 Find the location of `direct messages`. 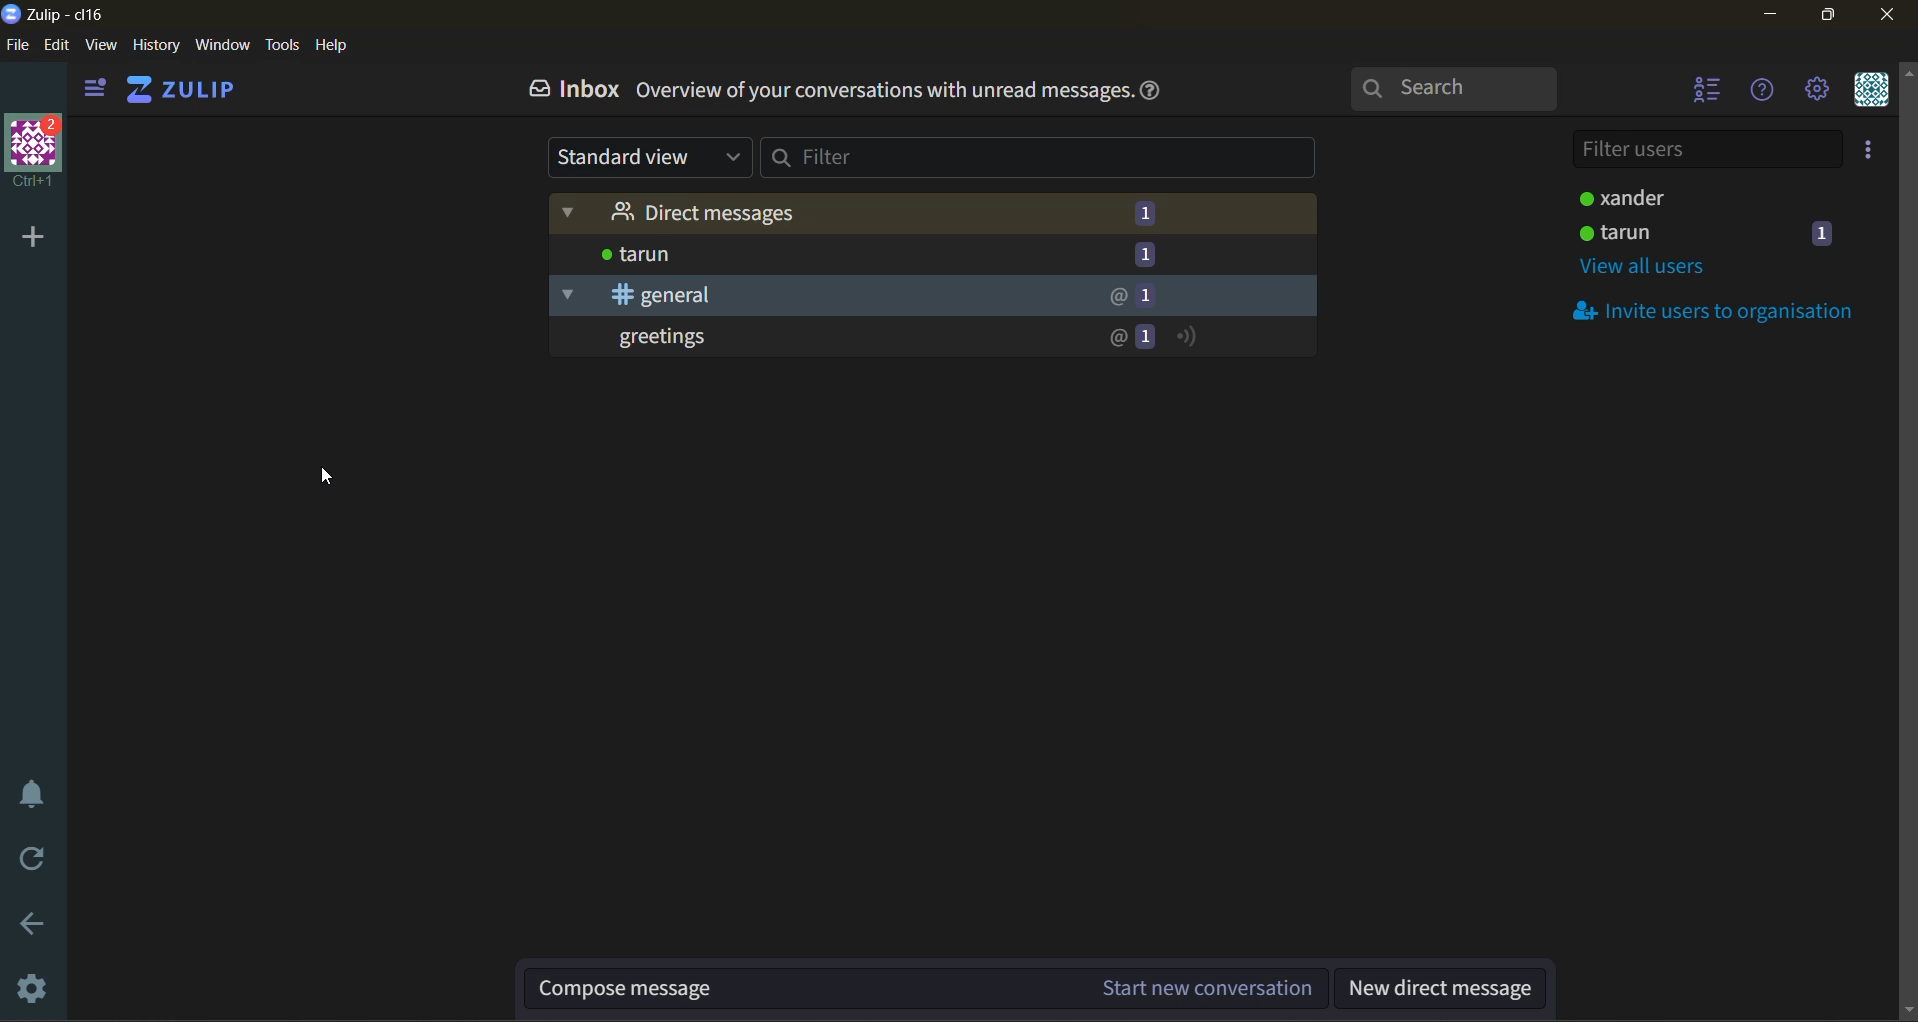

direct messages is located at coordinates (934, 215).